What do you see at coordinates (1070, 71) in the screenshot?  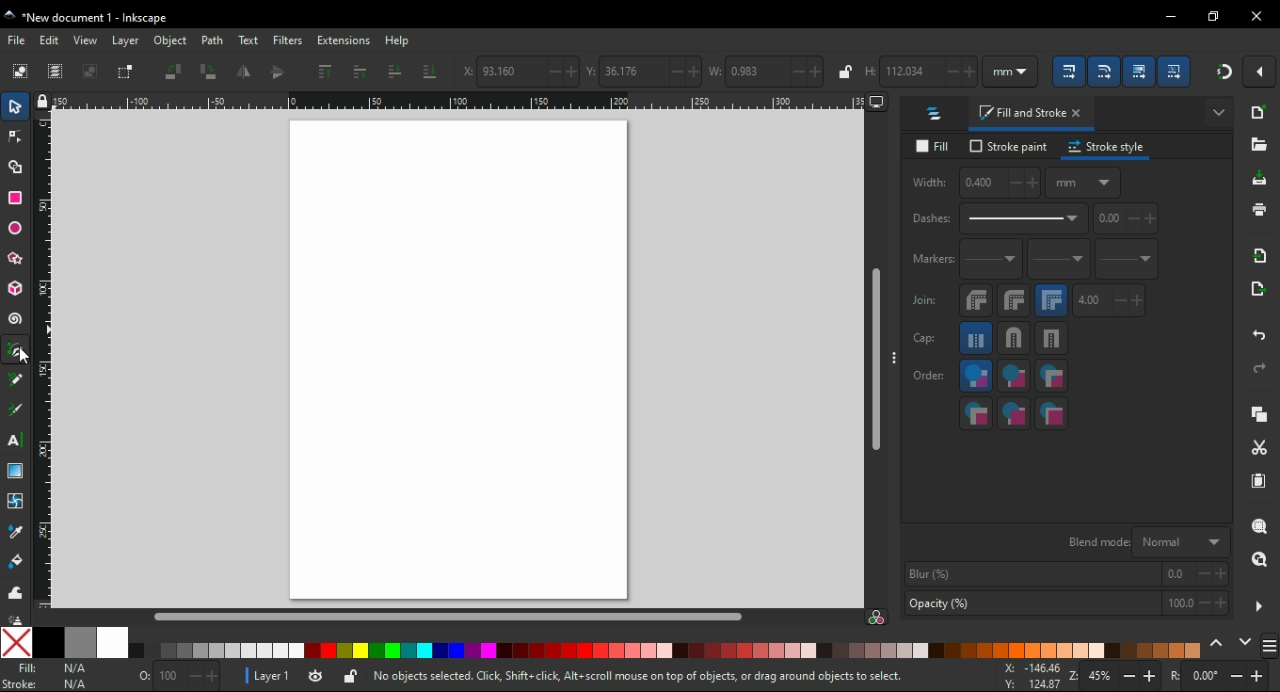 I see `when scaling objects, scale the stroke width with same proportion` at bounding box center [1070, 71].